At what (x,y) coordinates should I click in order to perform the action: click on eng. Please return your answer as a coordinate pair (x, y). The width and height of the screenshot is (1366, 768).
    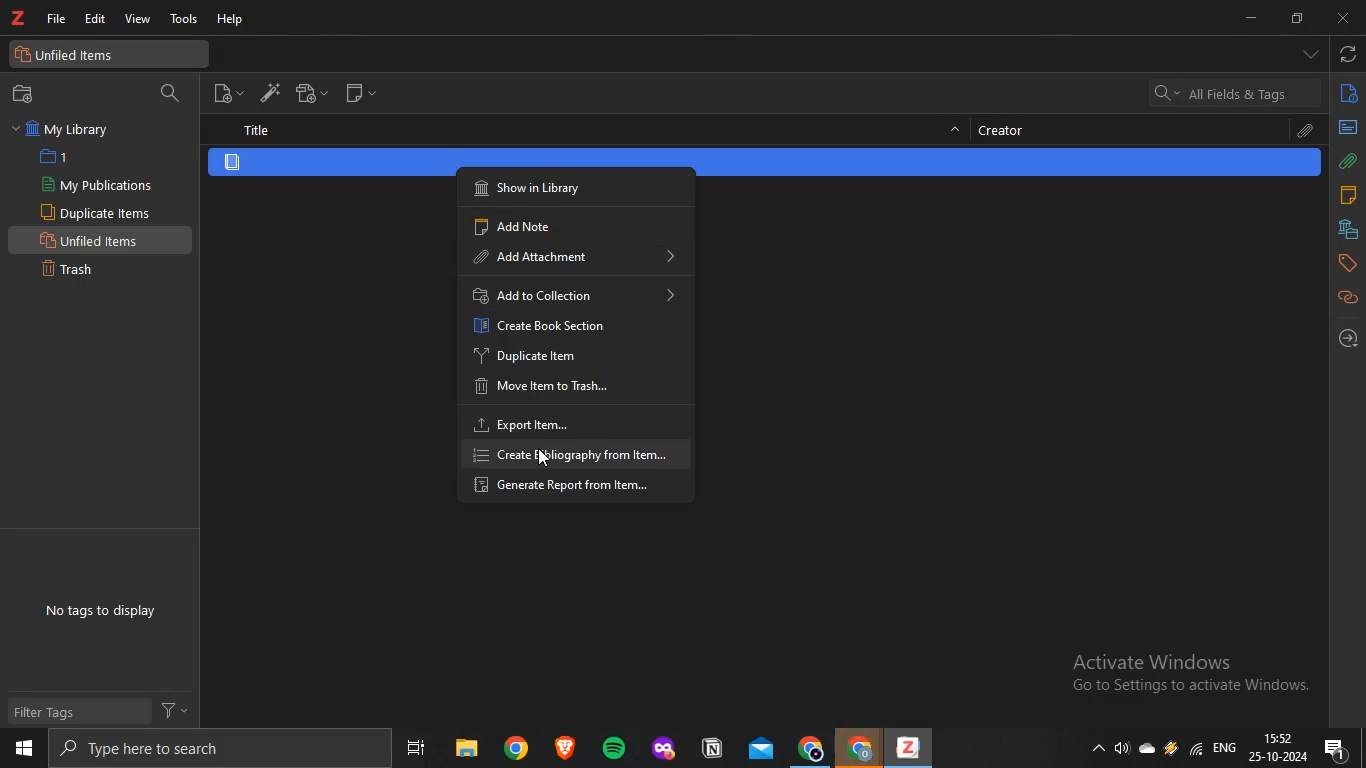
    Looking at the image, I should click on (1227, 745).